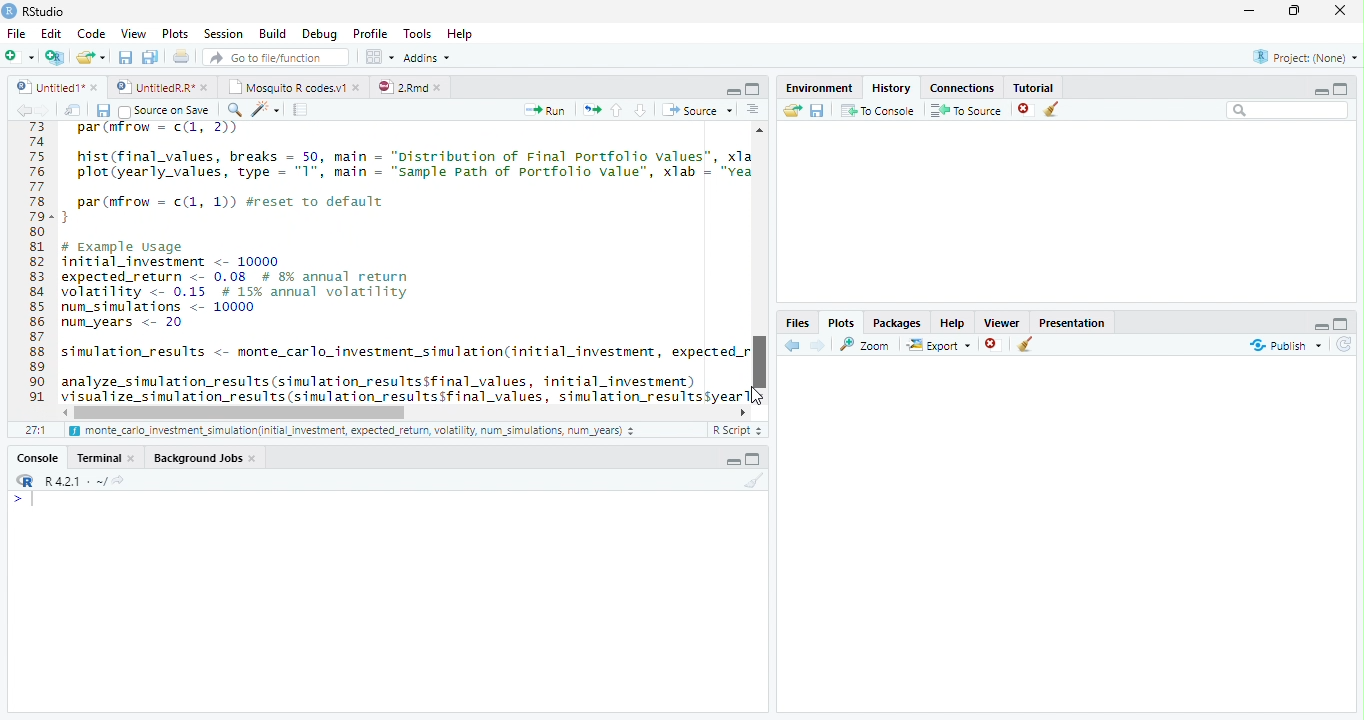 The width and height of the screenshot is (1364, 720). Describe the element at coordinates (235, 110) in the screenshot. I see `Find and replace` at that location.